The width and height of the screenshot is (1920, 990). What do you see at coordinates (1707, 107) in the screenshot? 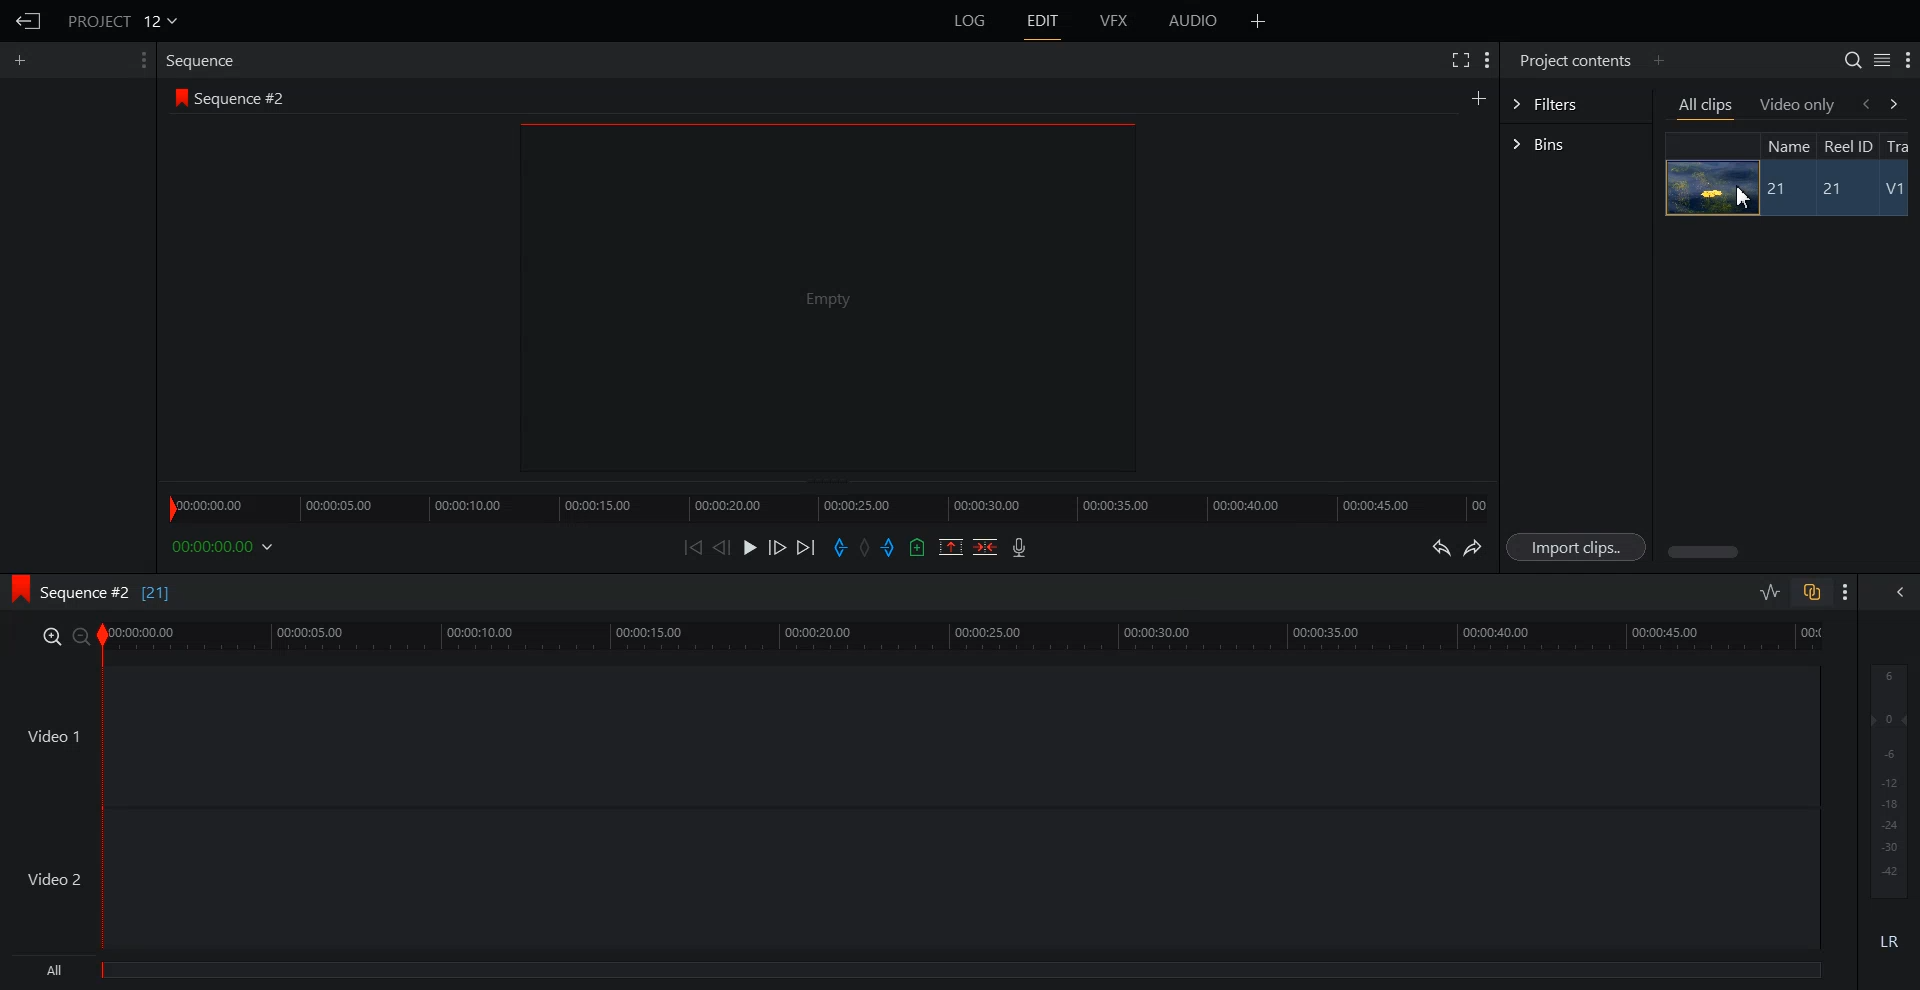
I see `All clips` at bounding box center [1707, 107].